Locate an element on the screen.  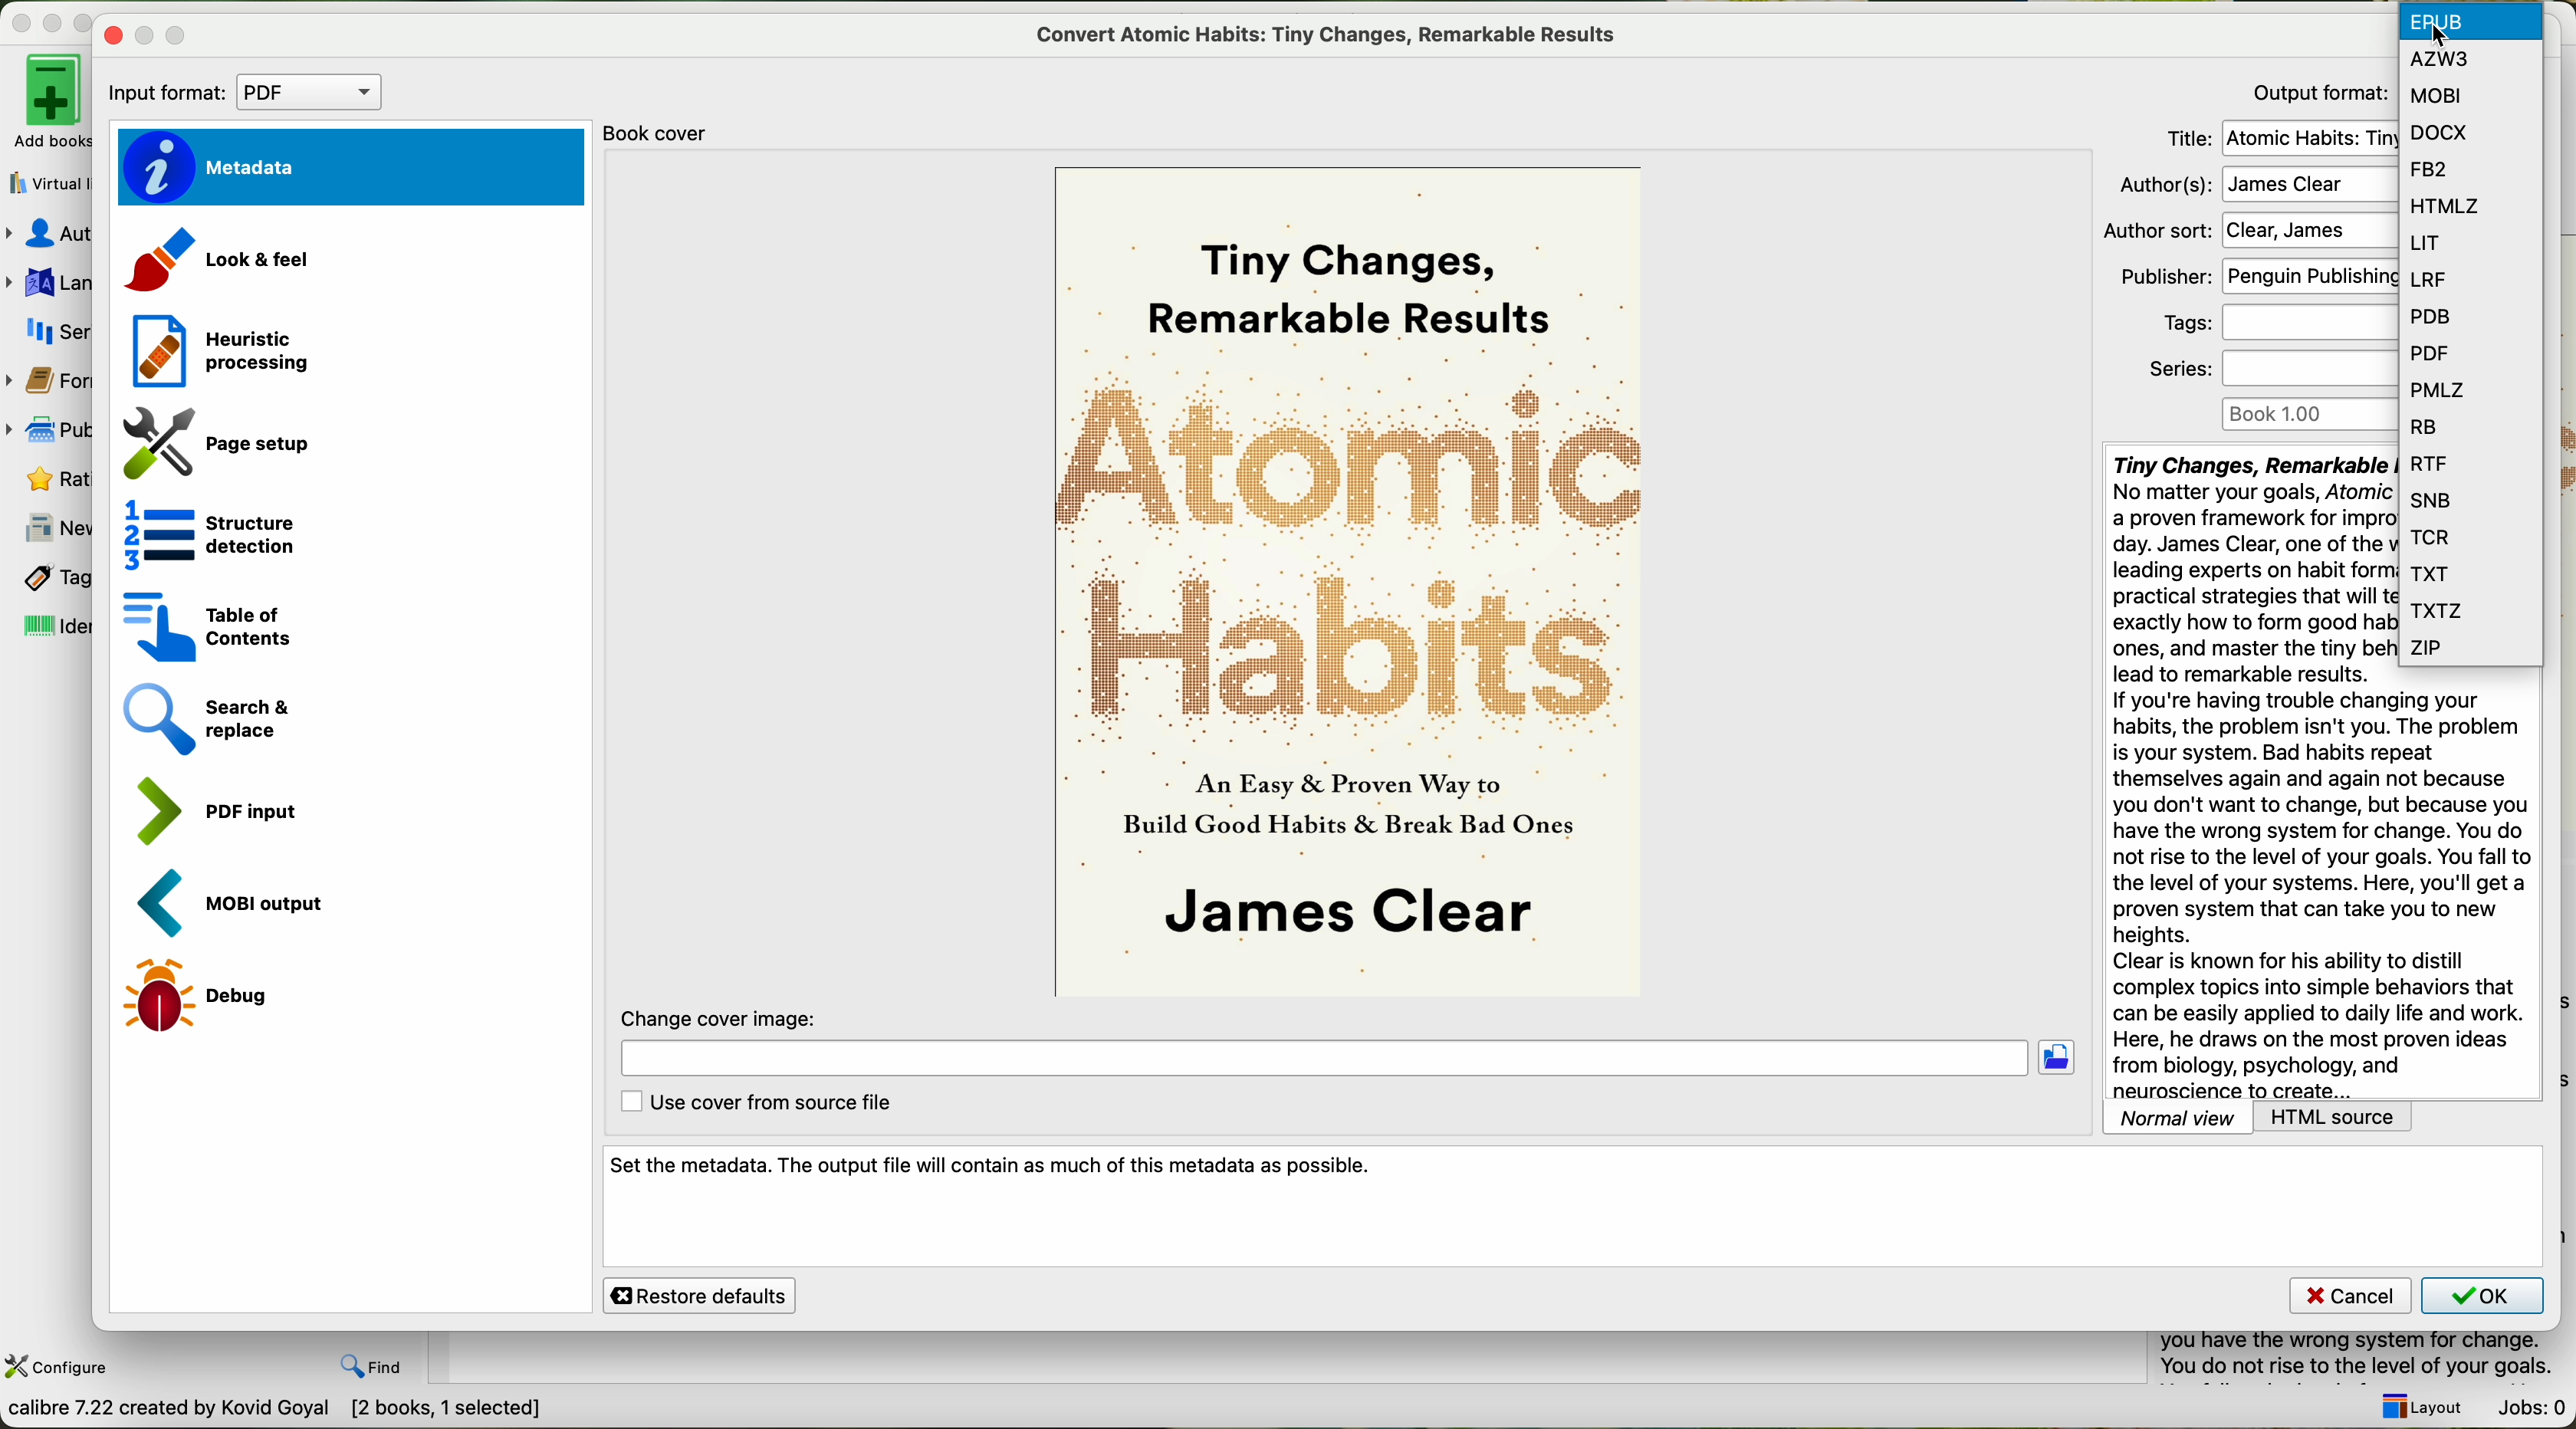
identifiers is located at coordinates (48, 626).